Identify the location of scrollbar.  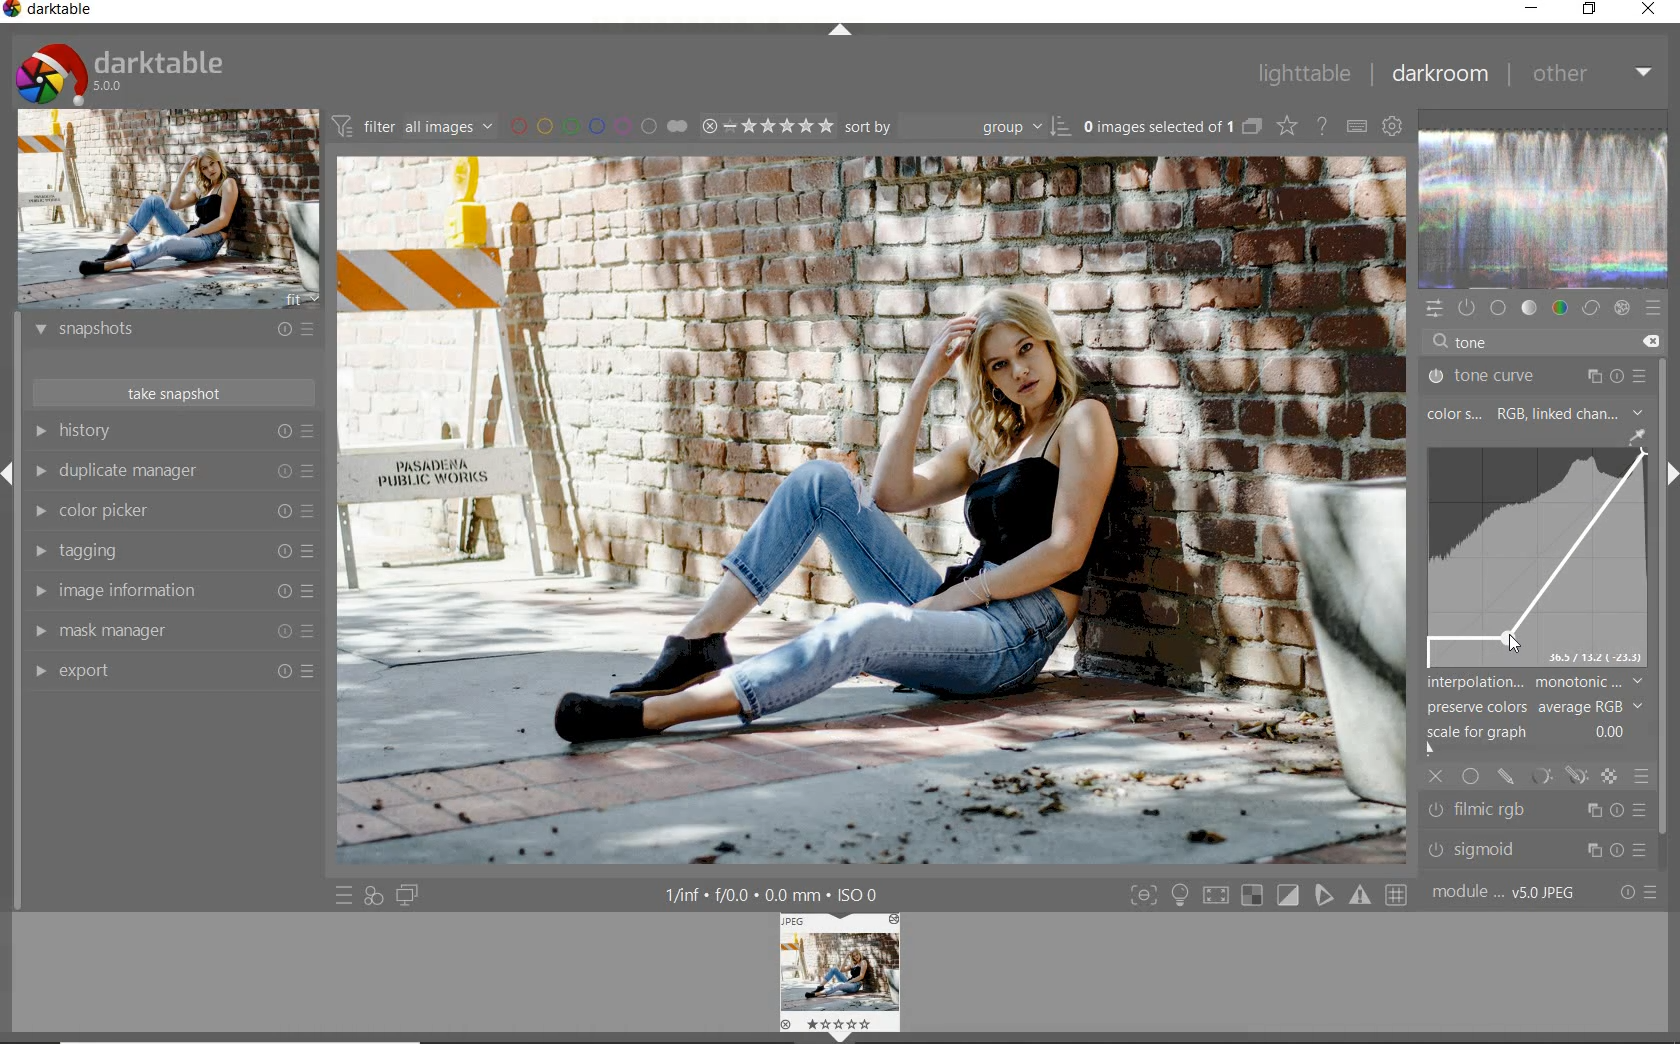
(1668, 599).